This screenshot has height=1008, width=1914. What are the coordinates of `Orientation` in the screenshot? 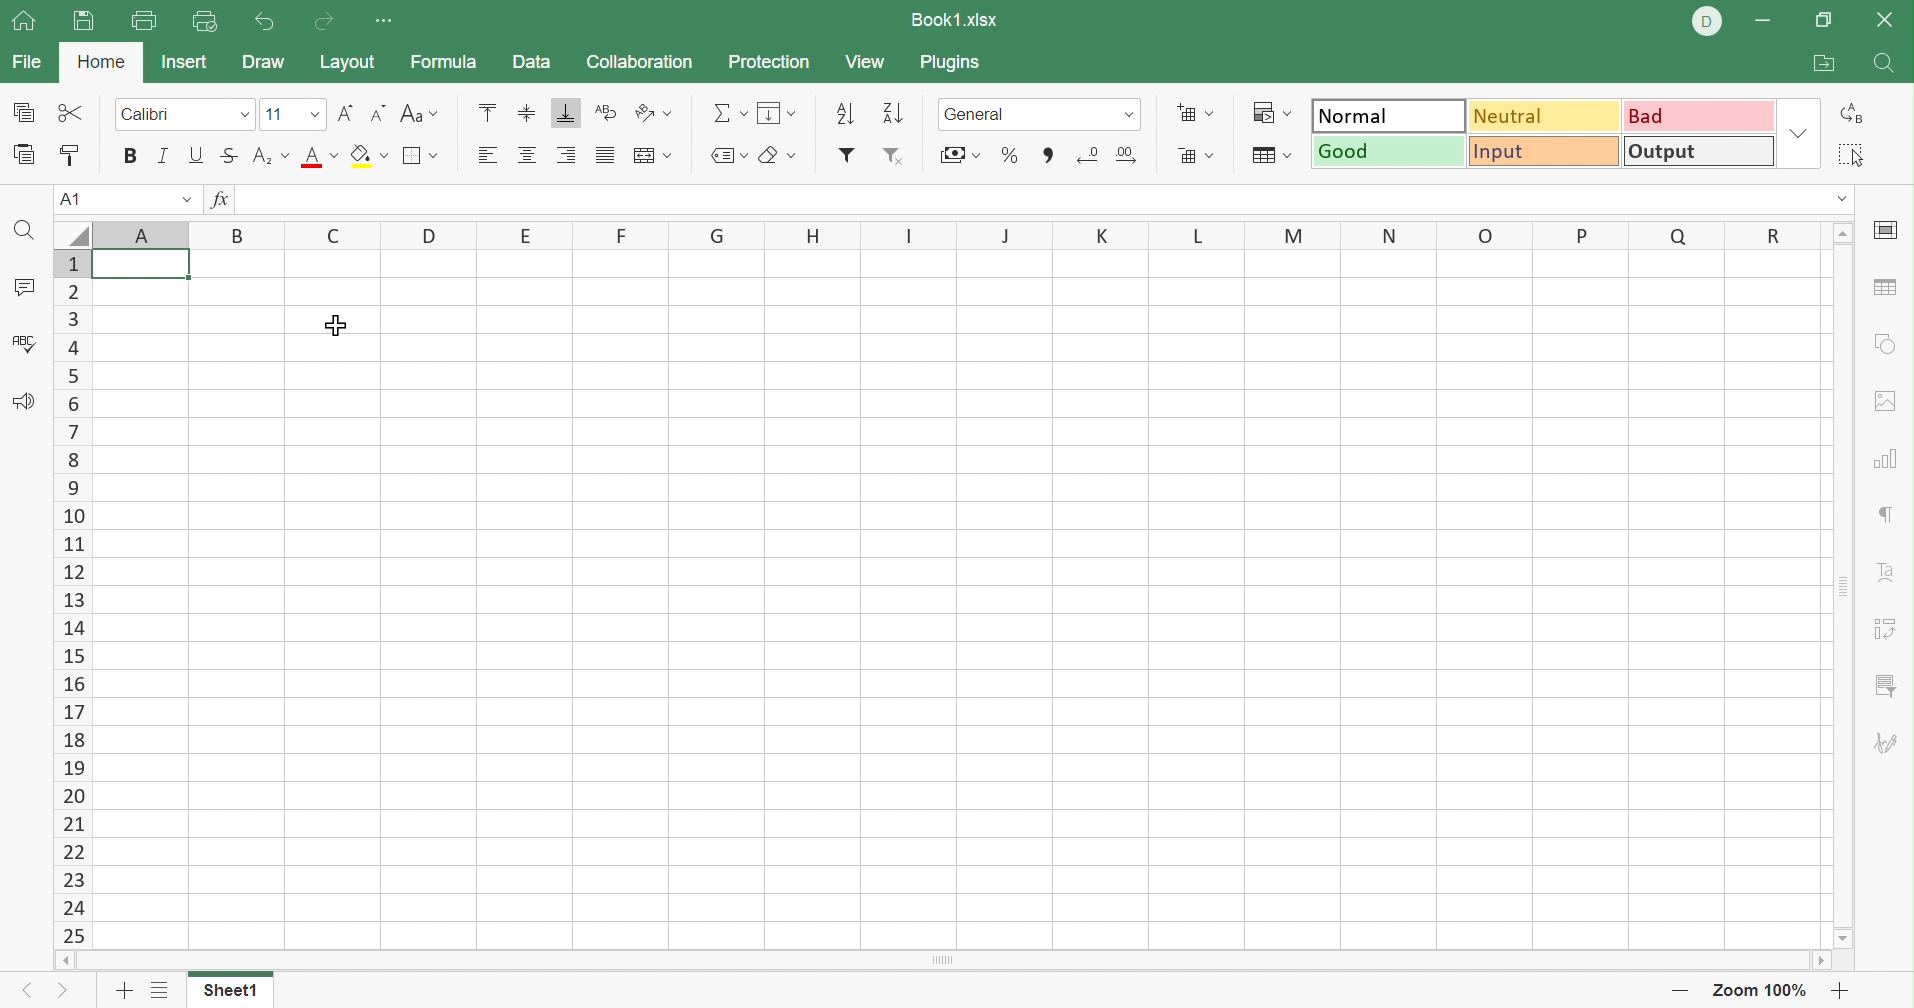 It's located at (652, 112).